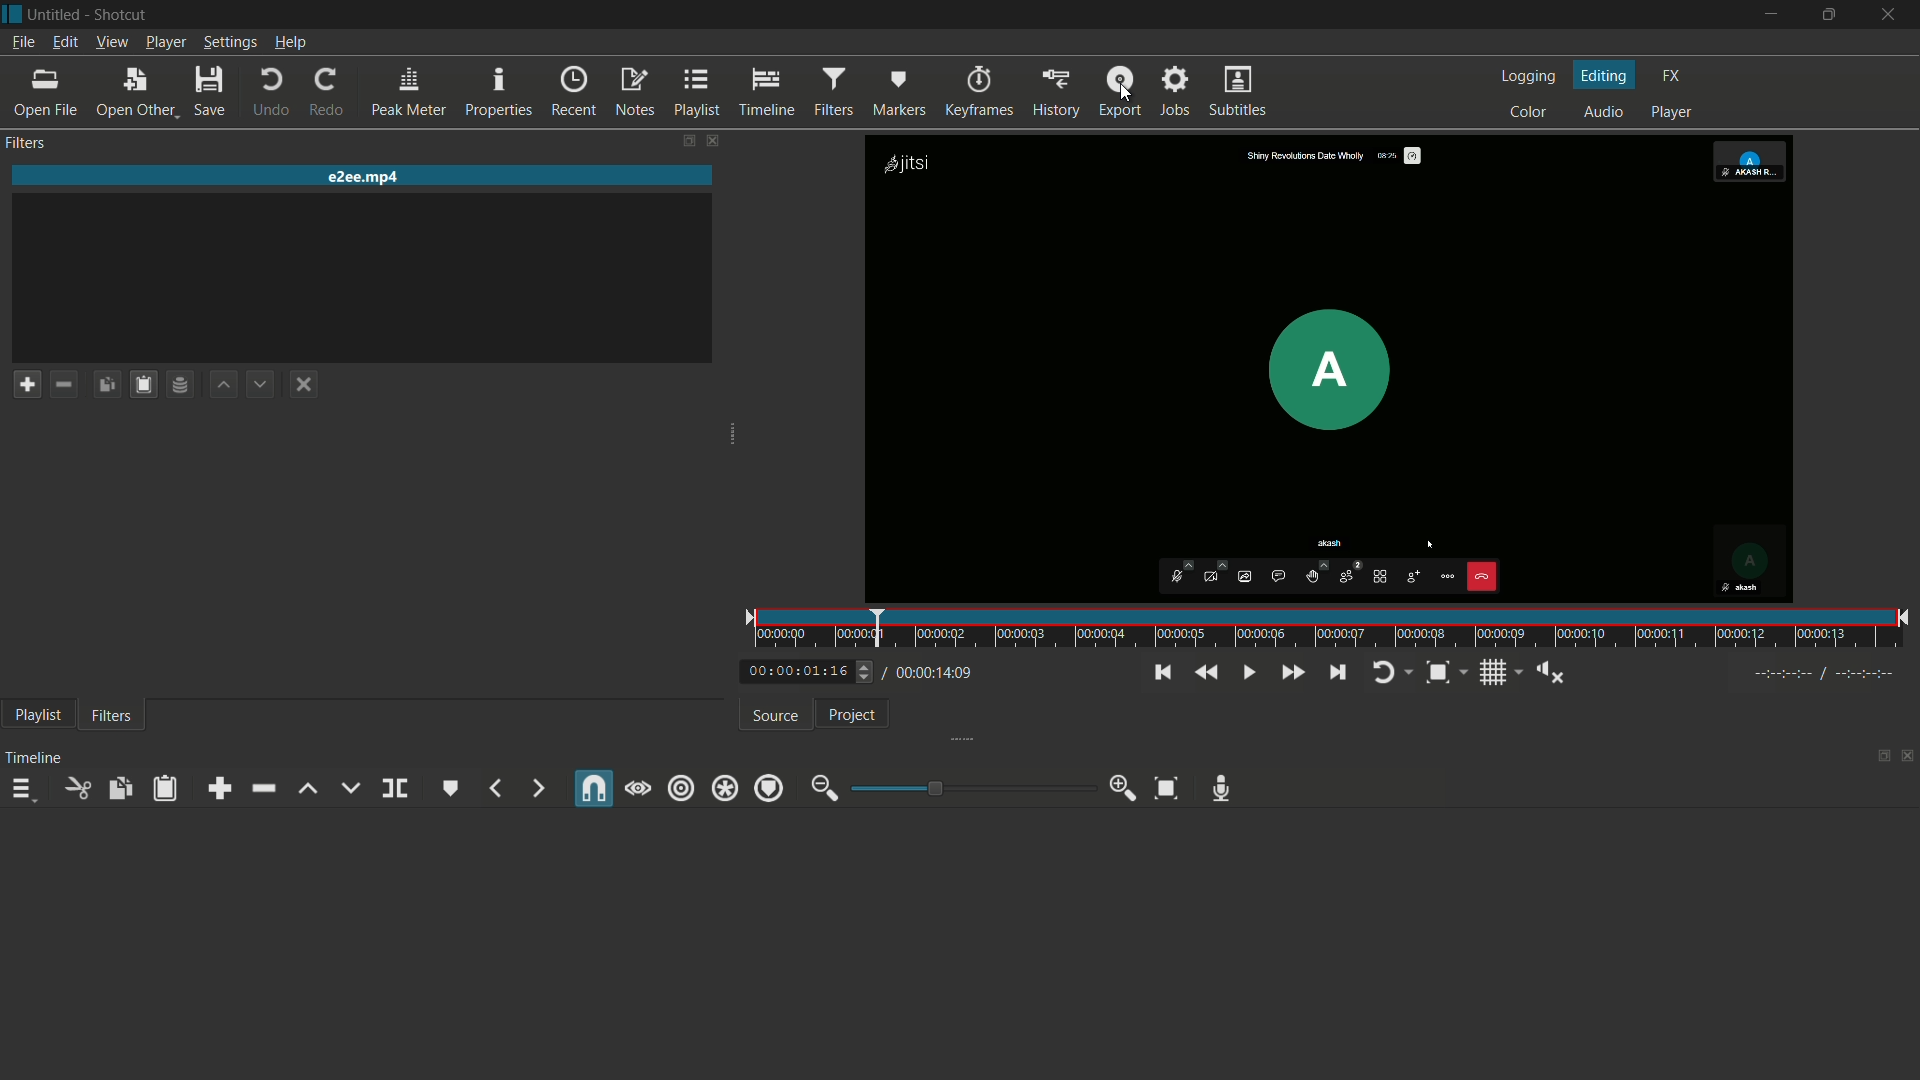  I want to click on fx, so click(1672, 76).